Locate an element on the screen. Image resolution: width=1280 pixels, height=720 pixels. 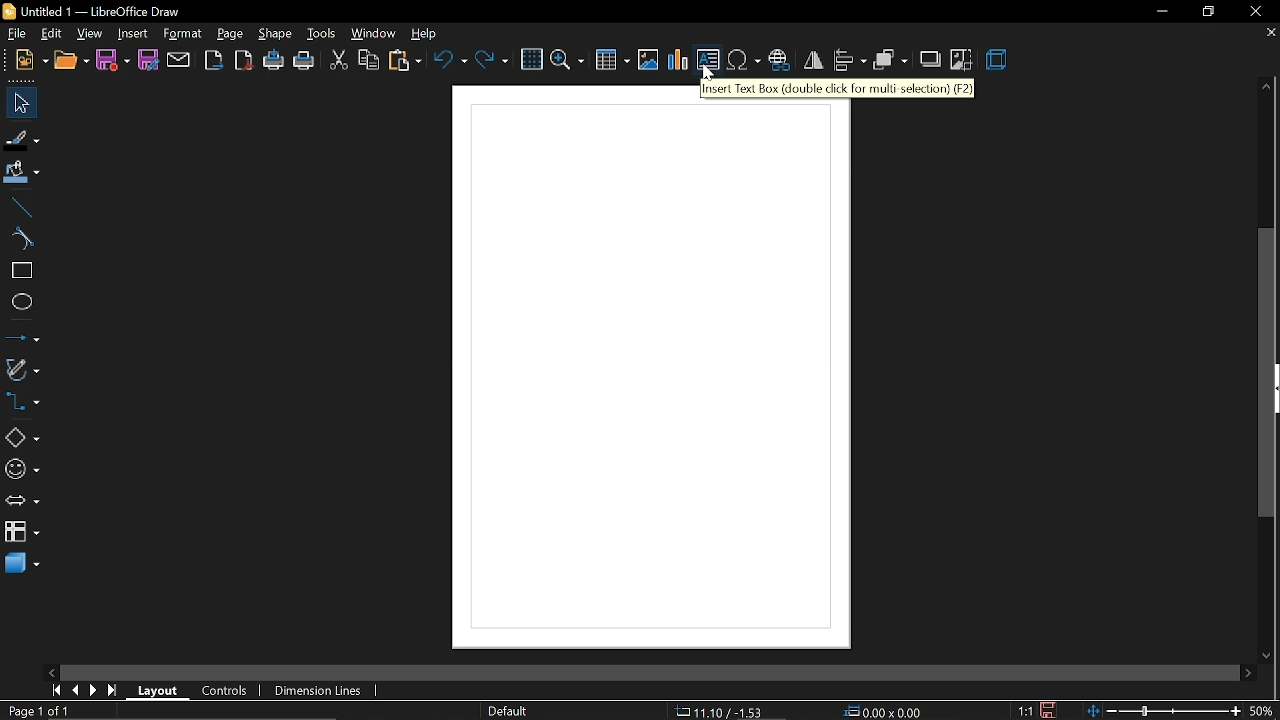
flowchart is located at coordinates (21, 531).